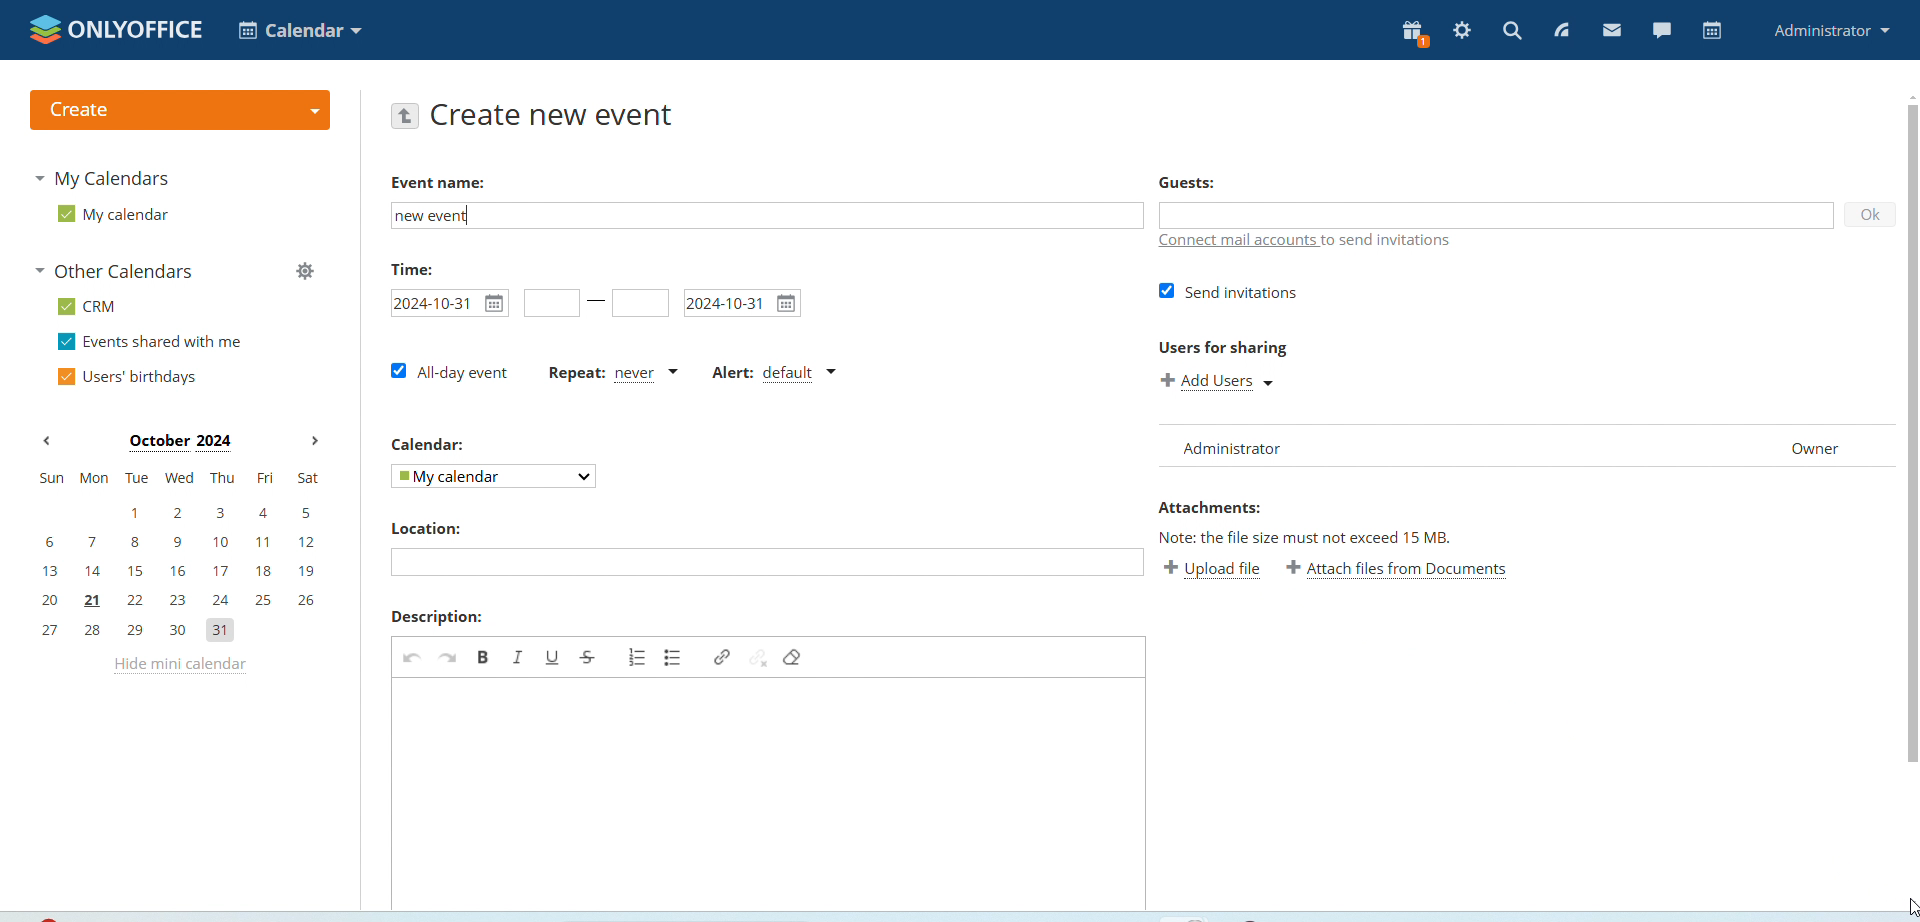  I want to click on Administrator Owner, so click(1504, 446).